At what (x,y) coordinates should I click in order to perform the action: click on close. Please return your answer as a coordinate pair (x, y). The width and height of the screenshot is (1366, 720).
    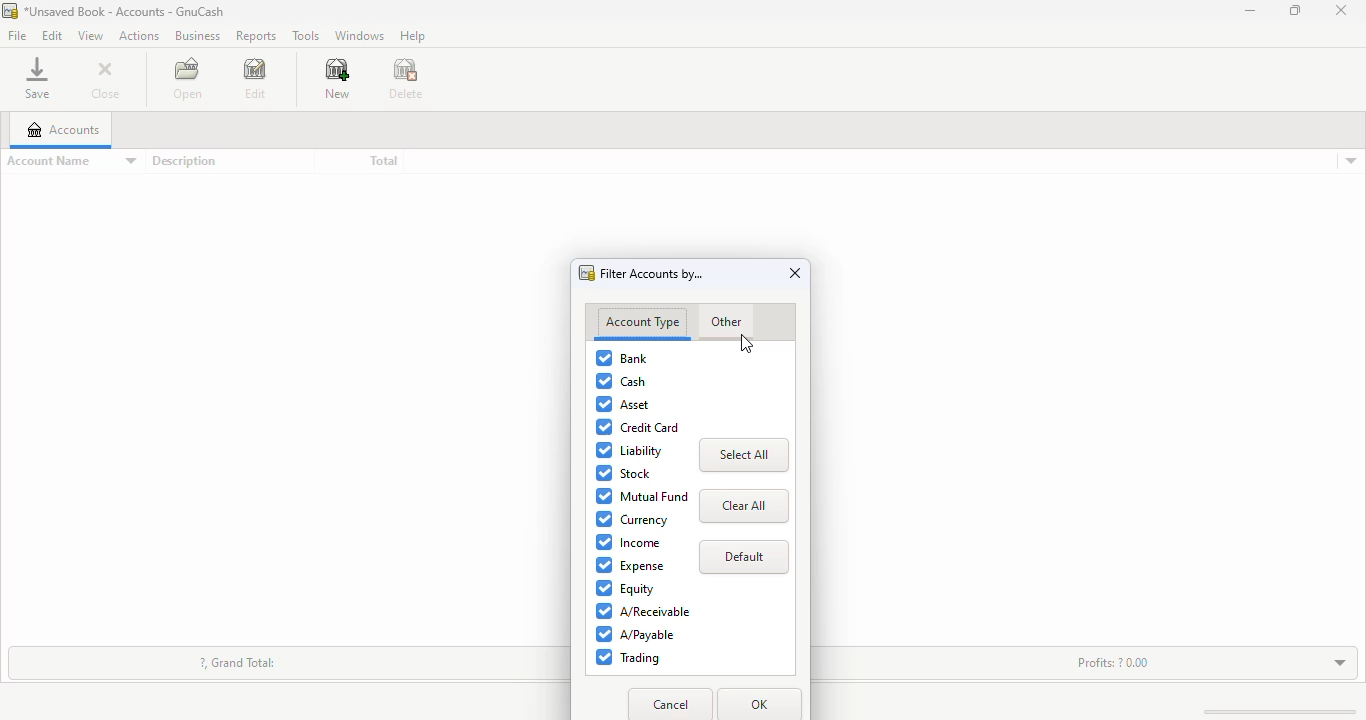
    Looking at the image, I should click on (796, 273).